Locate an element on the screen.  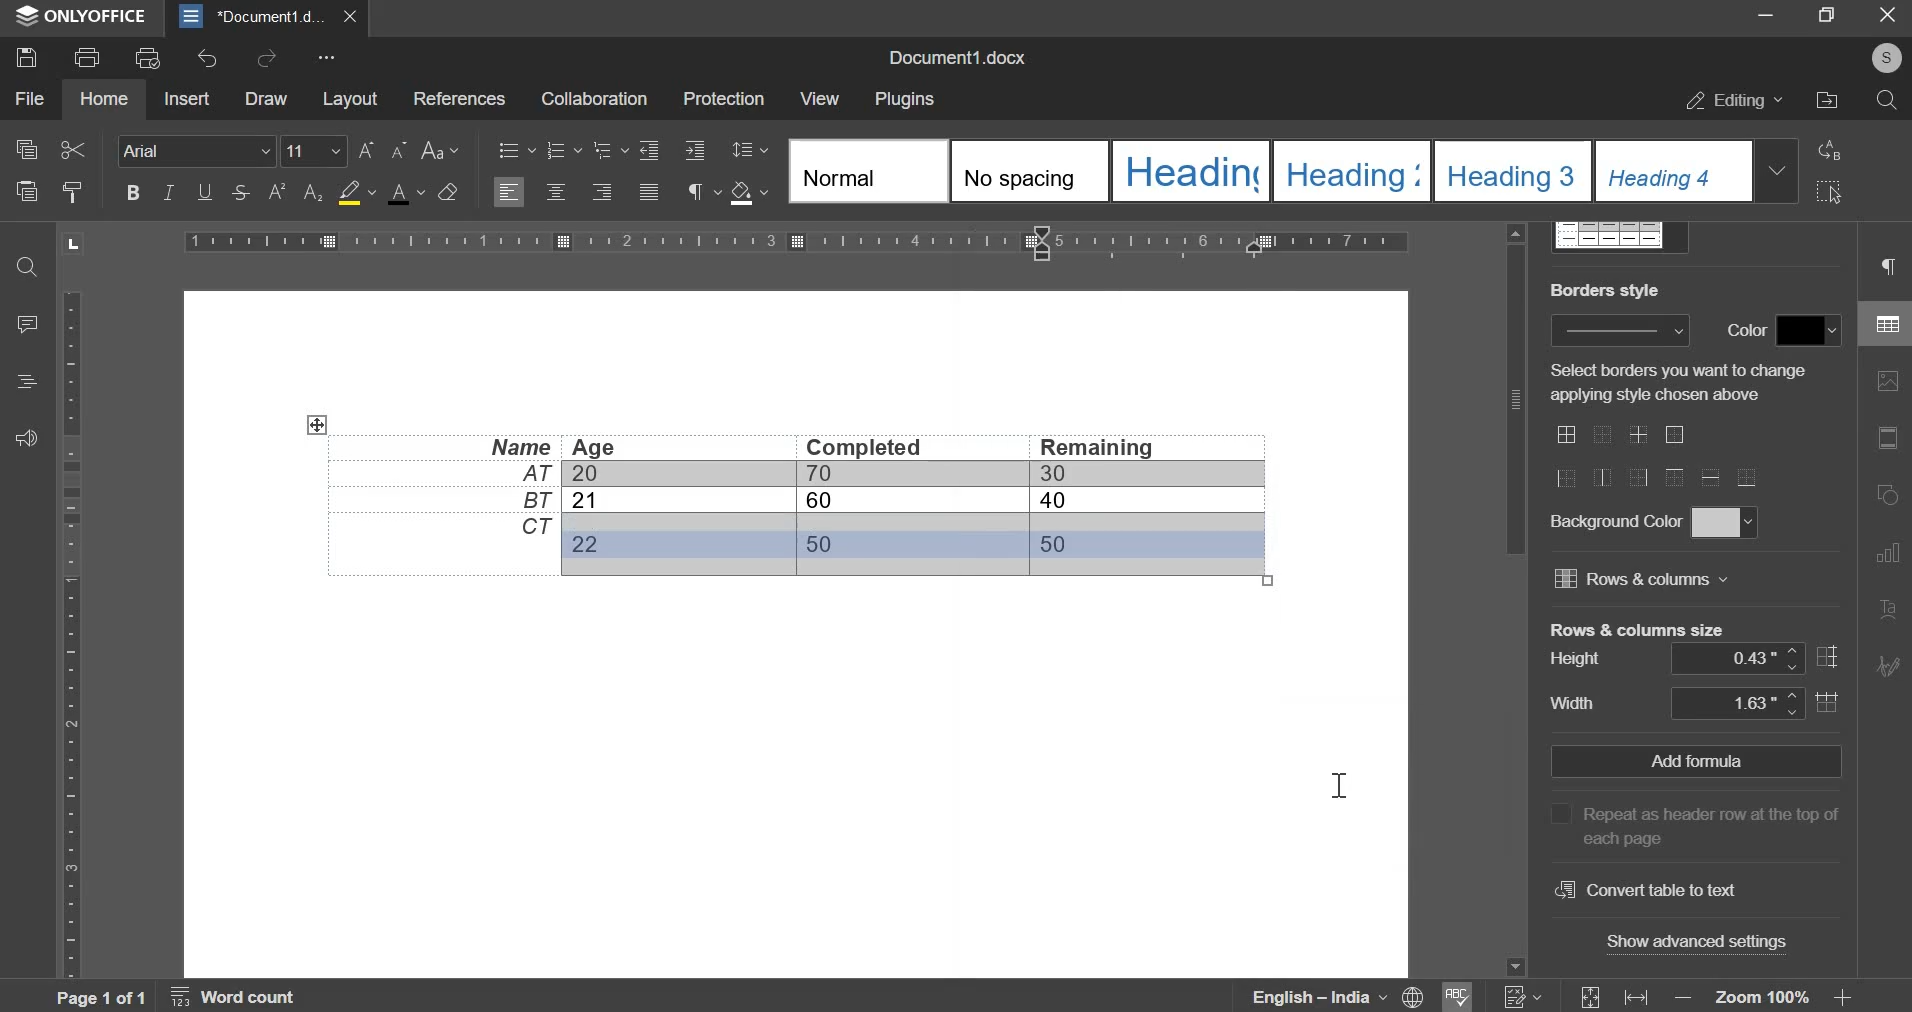
Add formula is located at coordinates (1696, 760).